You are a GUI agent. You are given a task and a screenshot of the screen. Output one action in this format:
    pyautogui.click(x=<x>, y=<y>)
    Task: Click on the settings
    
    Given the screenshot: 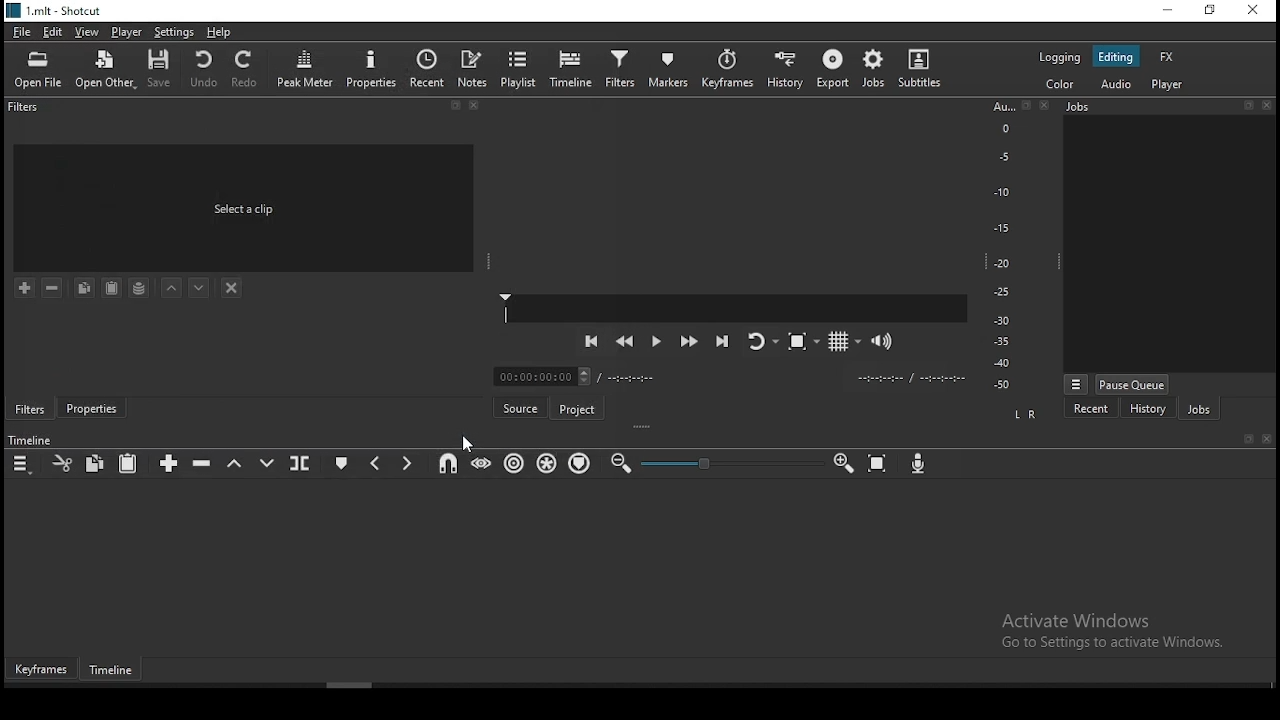 What is the action you would take?
    pyautogui.click(x=172, y=32)
    